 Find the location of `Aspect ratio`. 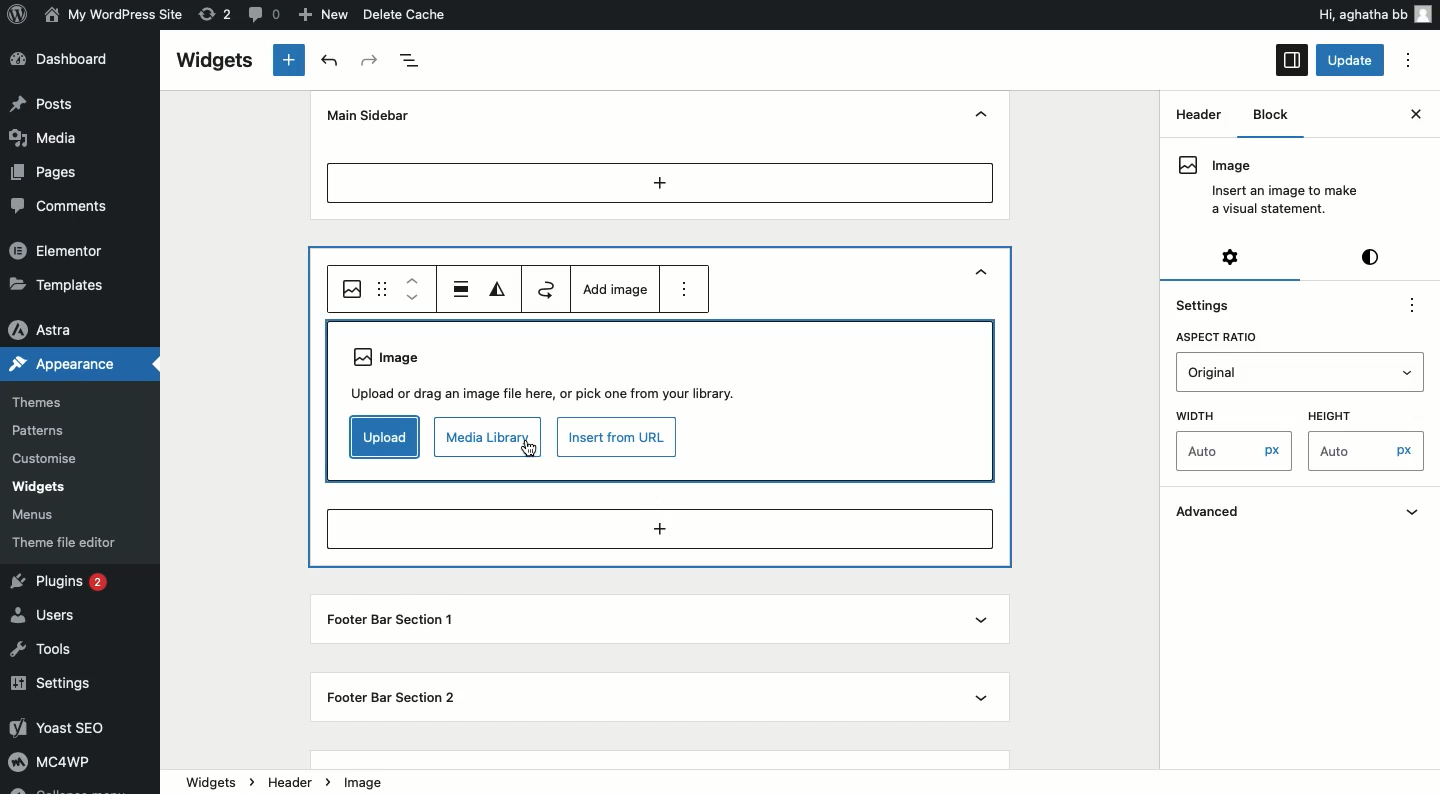

Aspect ratio is located at coordinates (1214, 337).